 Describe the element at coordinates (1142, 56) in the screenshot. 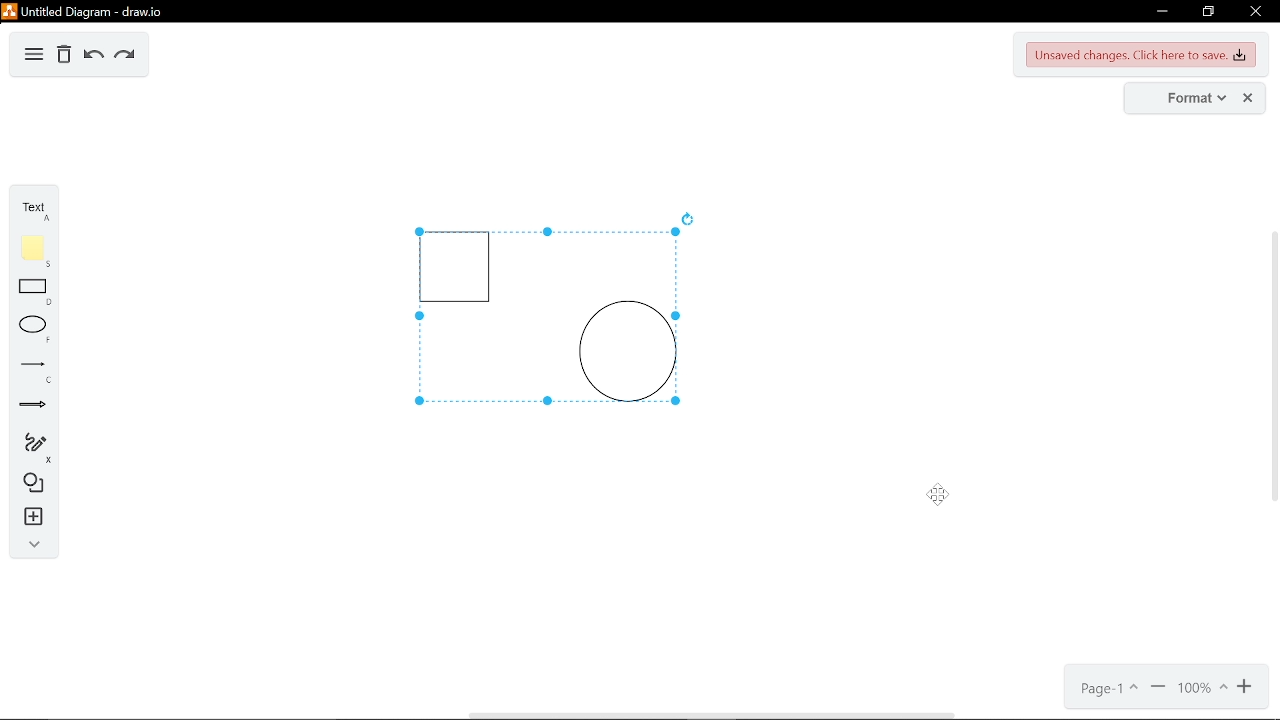

I see `Unsaved changes. Click here to save` at that location.